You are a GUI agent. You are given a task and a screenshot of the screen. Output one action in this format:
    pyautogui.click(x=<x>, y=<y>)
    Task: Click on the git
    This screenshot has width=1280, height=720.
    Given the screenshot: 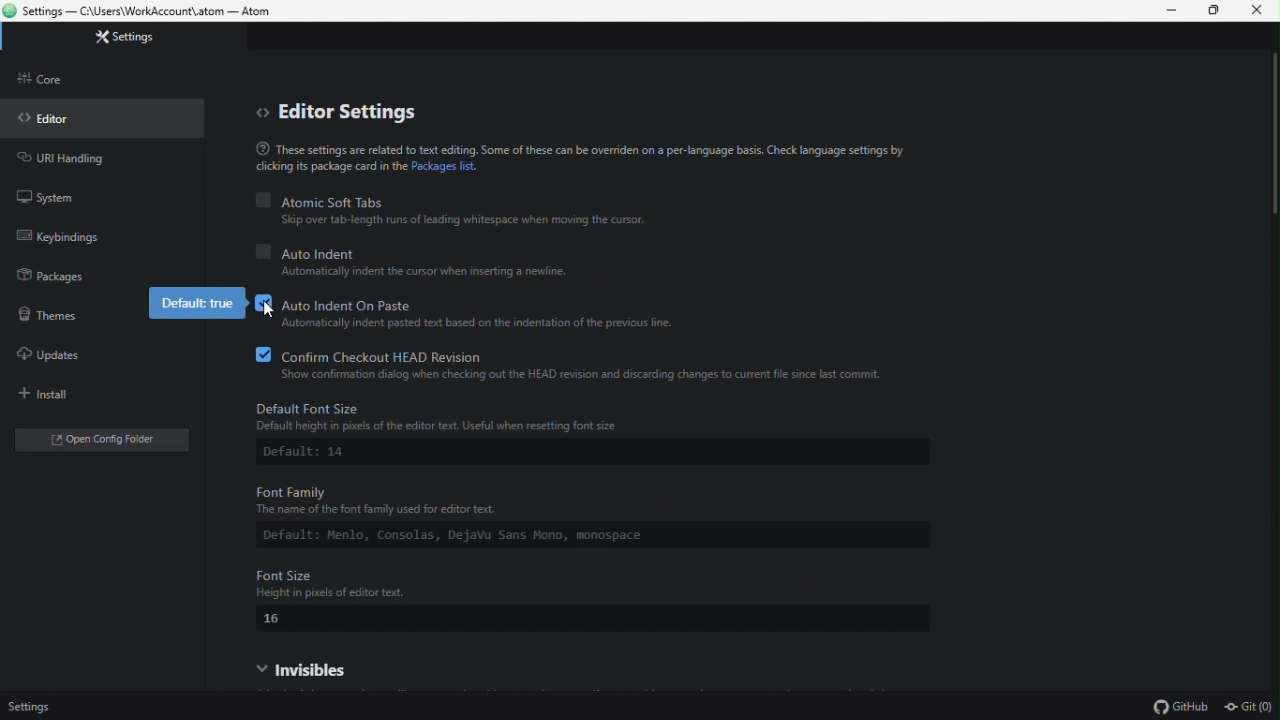 What is the action you would take?
    pyautogui.click(x=1252, y=708)
    